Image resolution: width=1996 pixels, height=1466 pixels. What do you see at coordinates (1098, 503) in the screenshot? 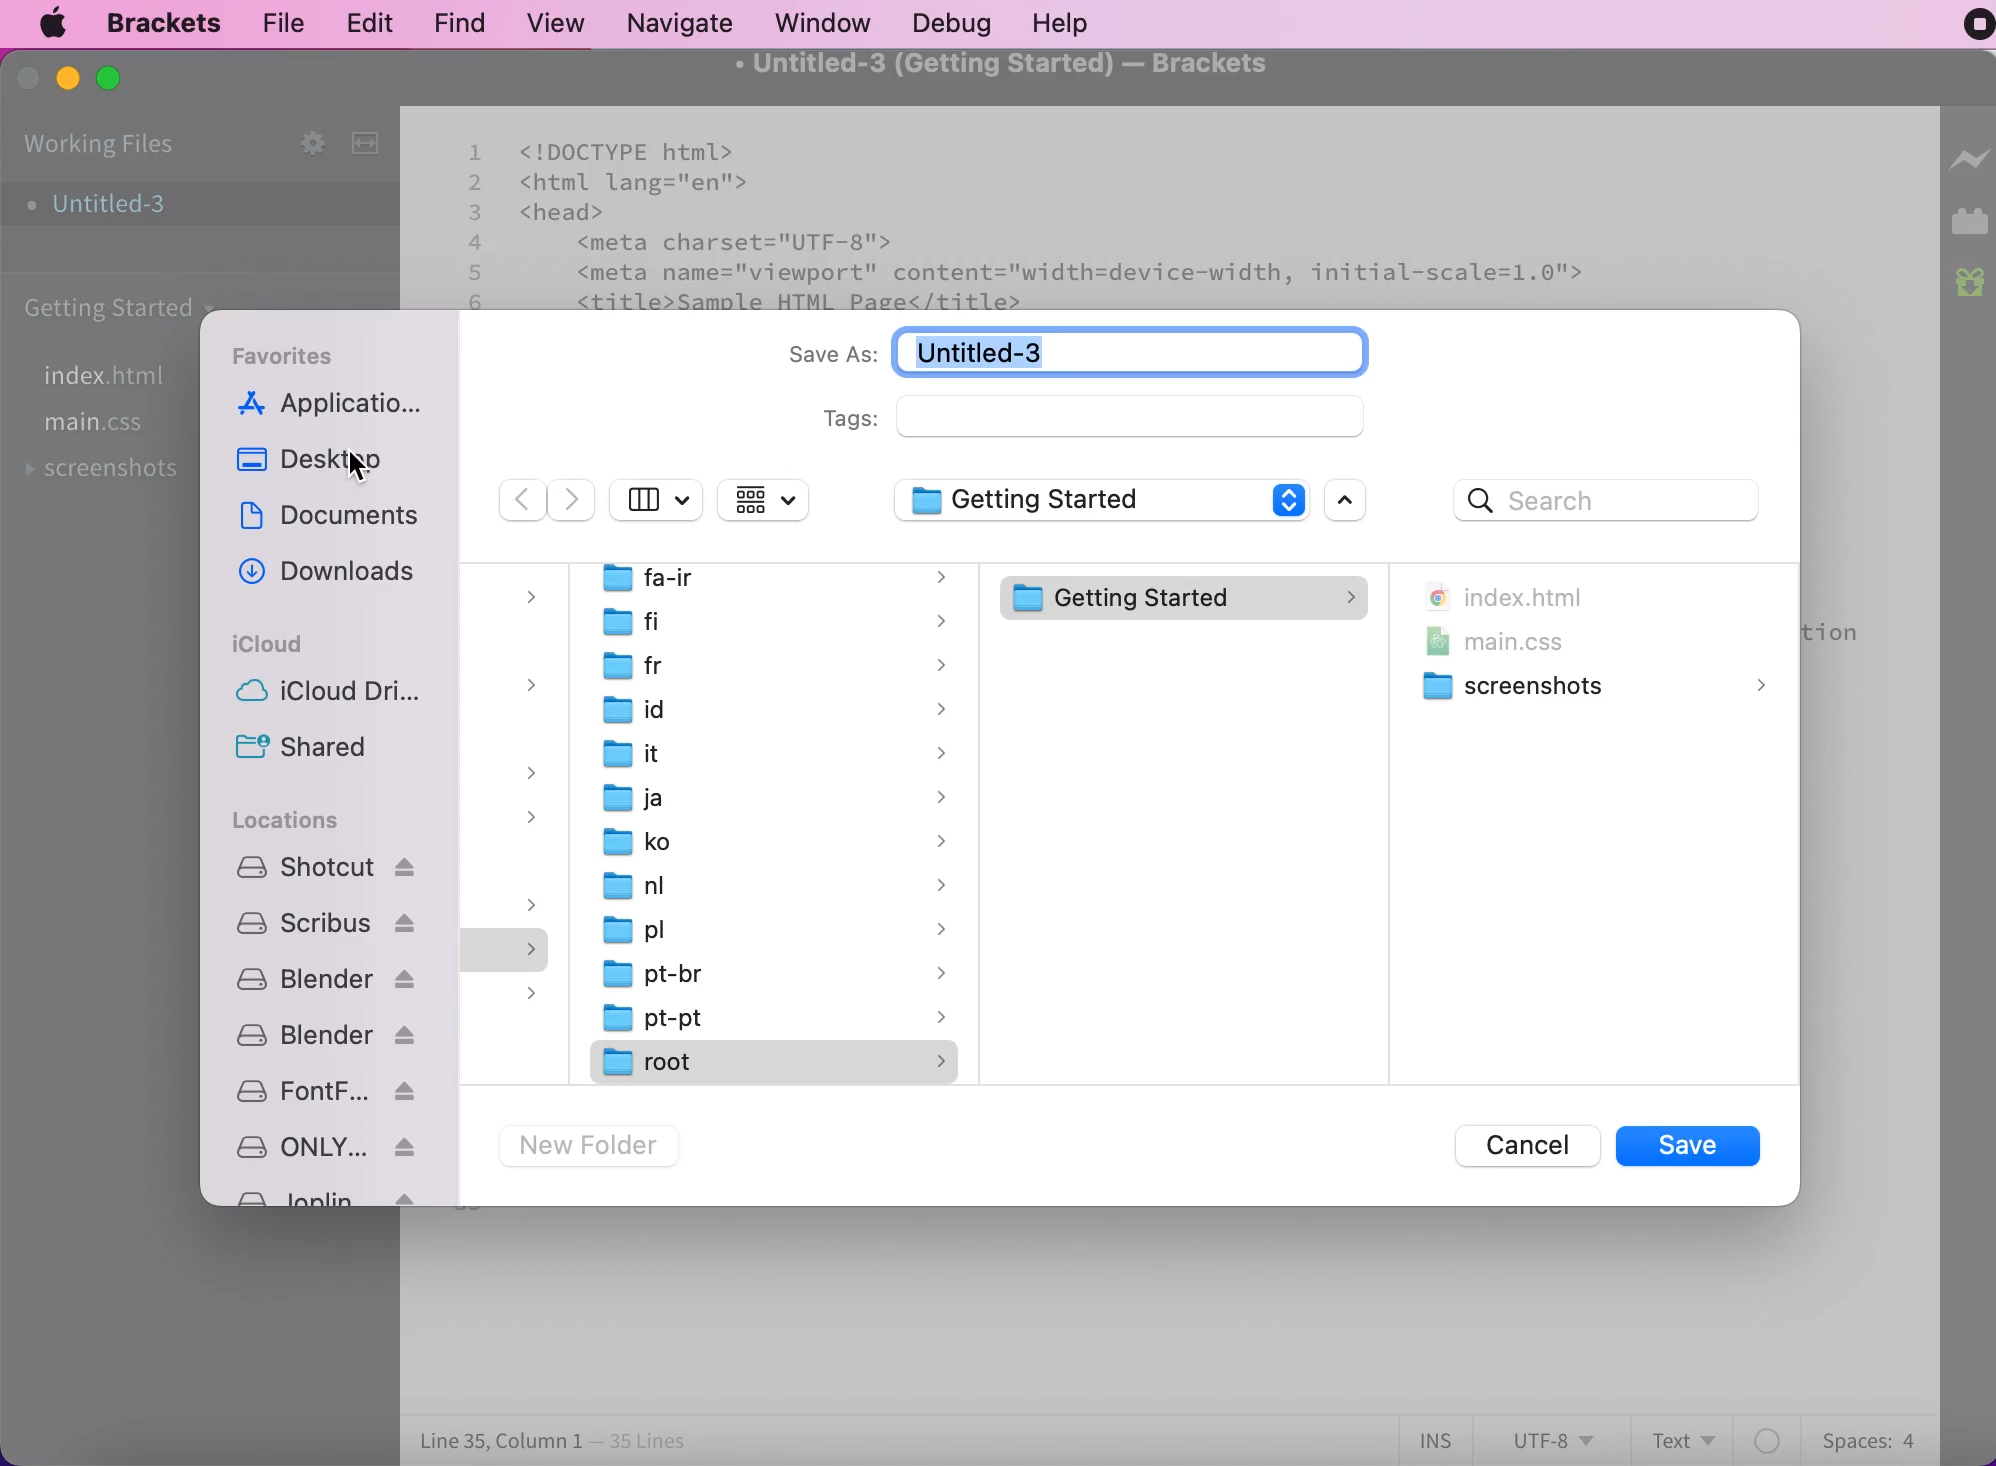
I see `getting started` at bounding box center [1098, 503].